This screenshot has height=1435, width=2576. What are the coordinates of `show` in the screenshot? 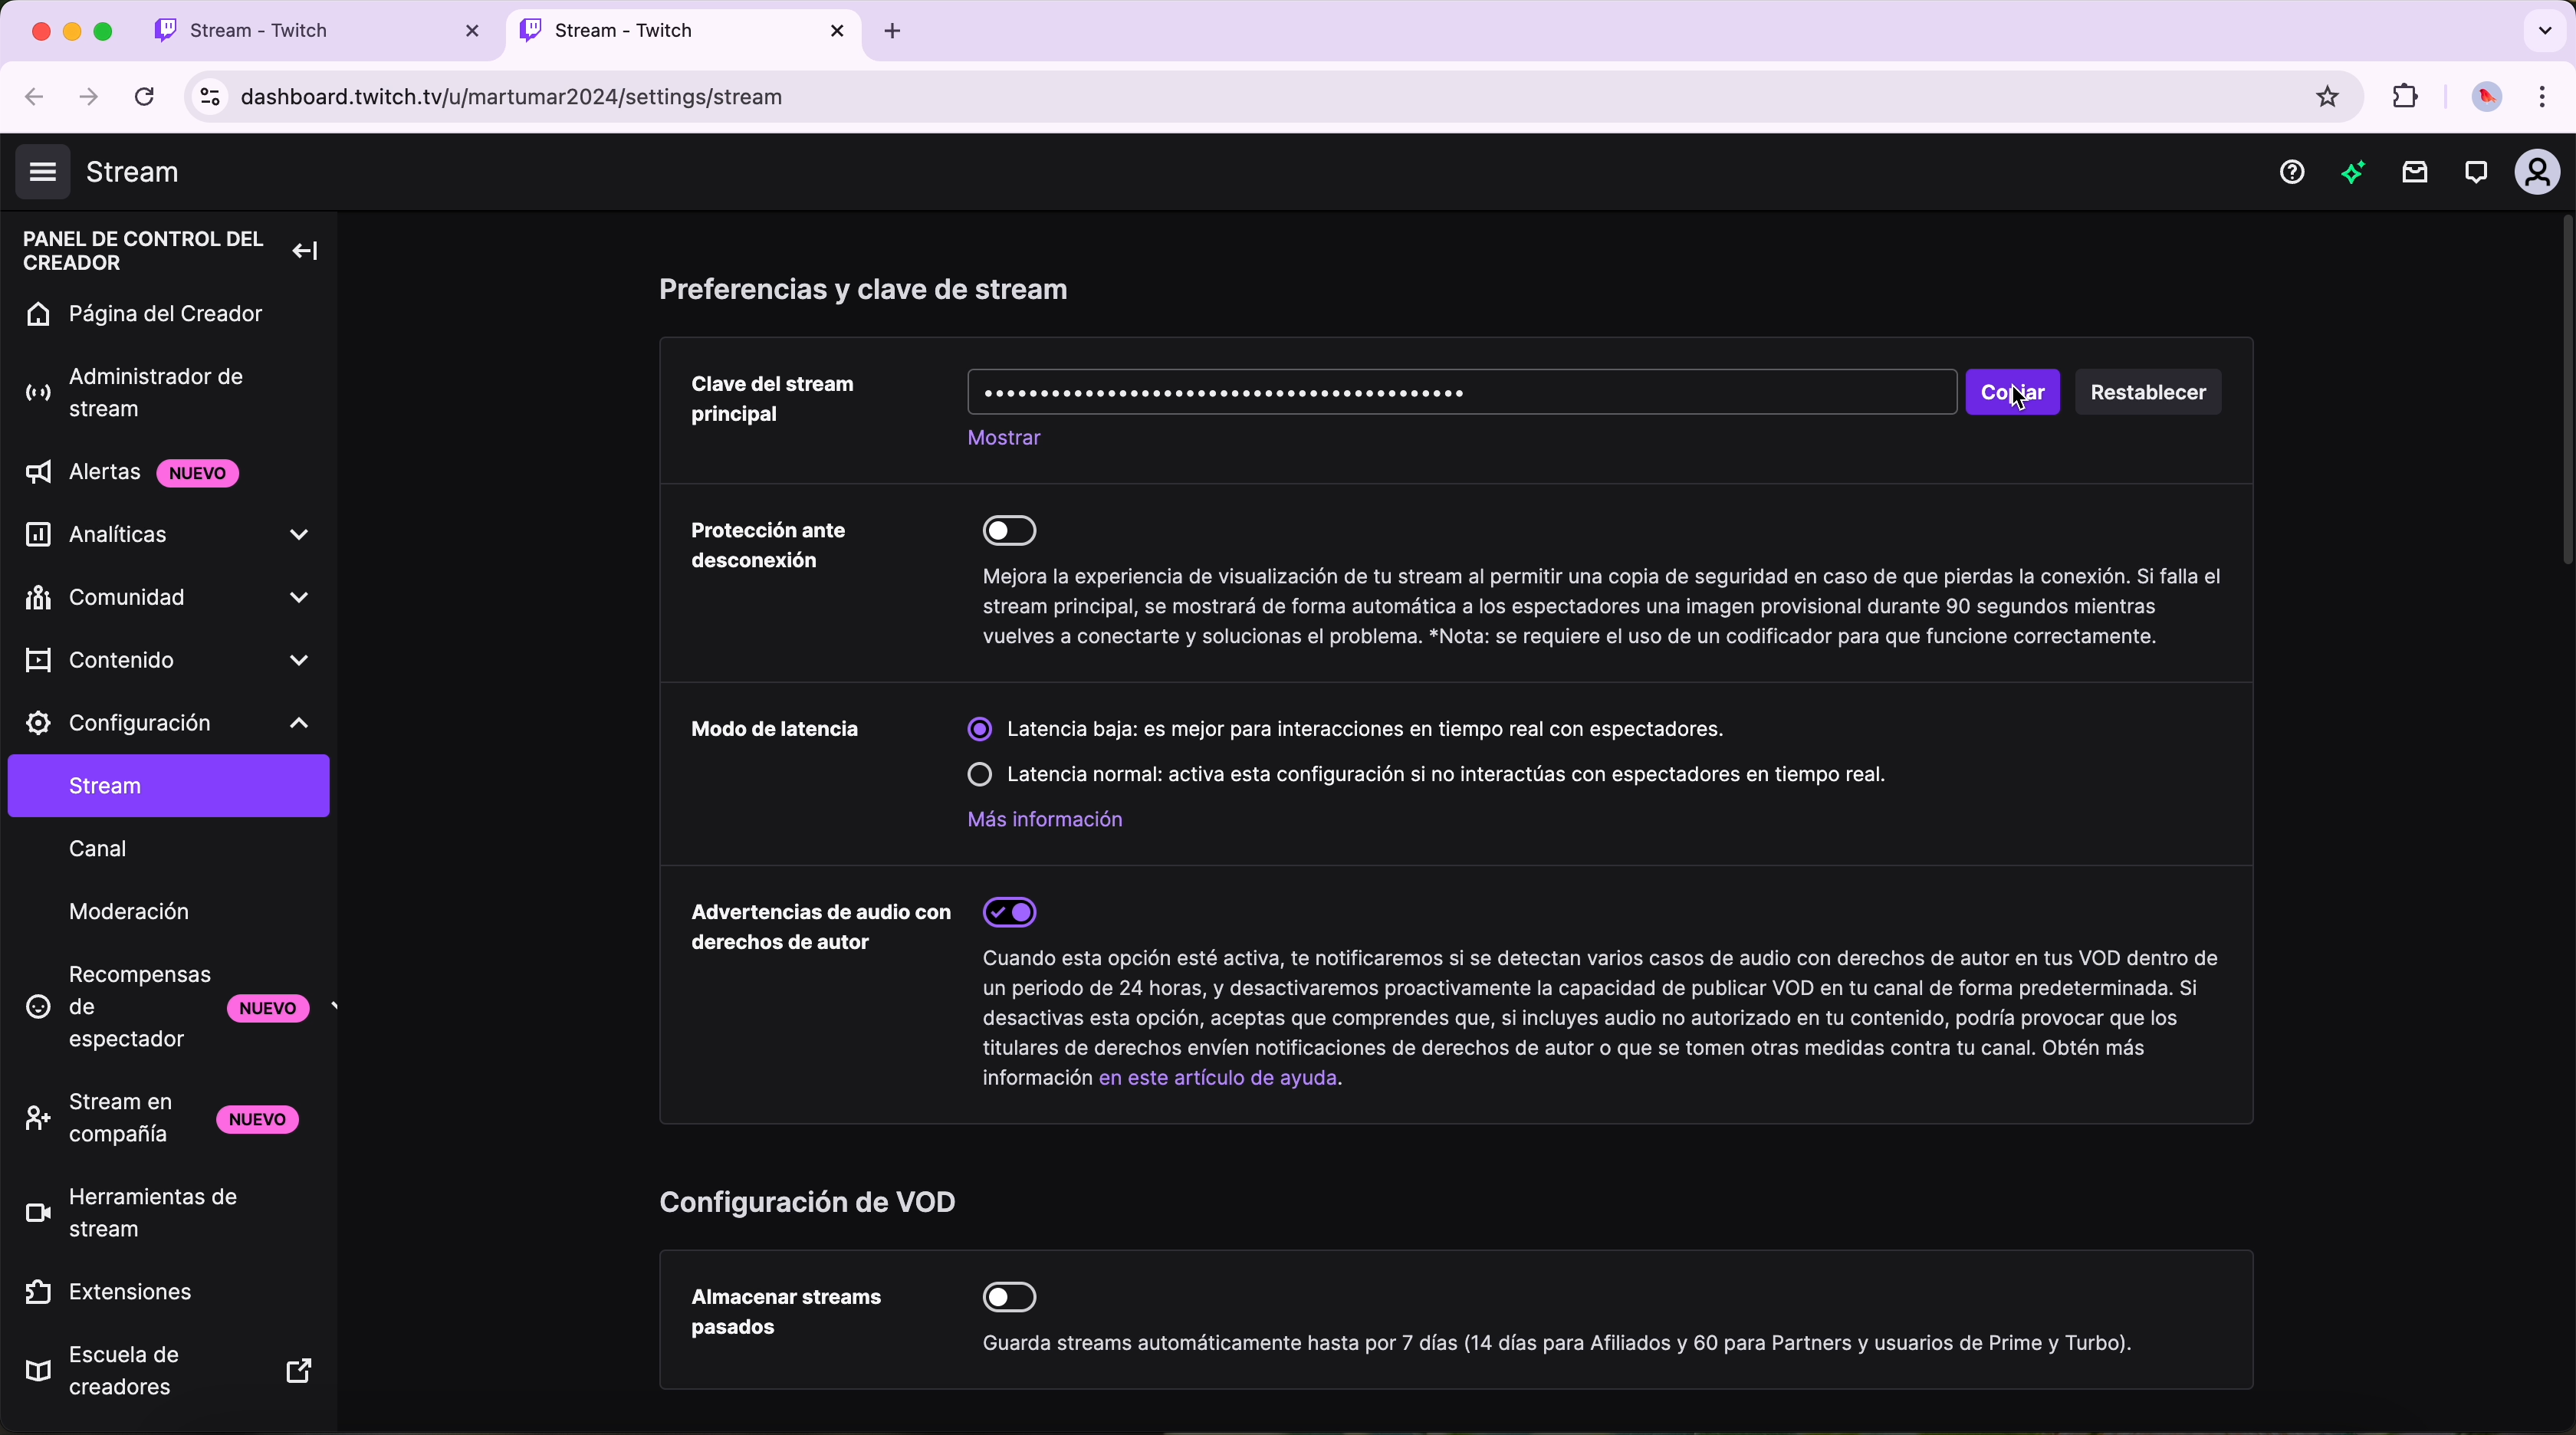 It's located at (1009, 442).